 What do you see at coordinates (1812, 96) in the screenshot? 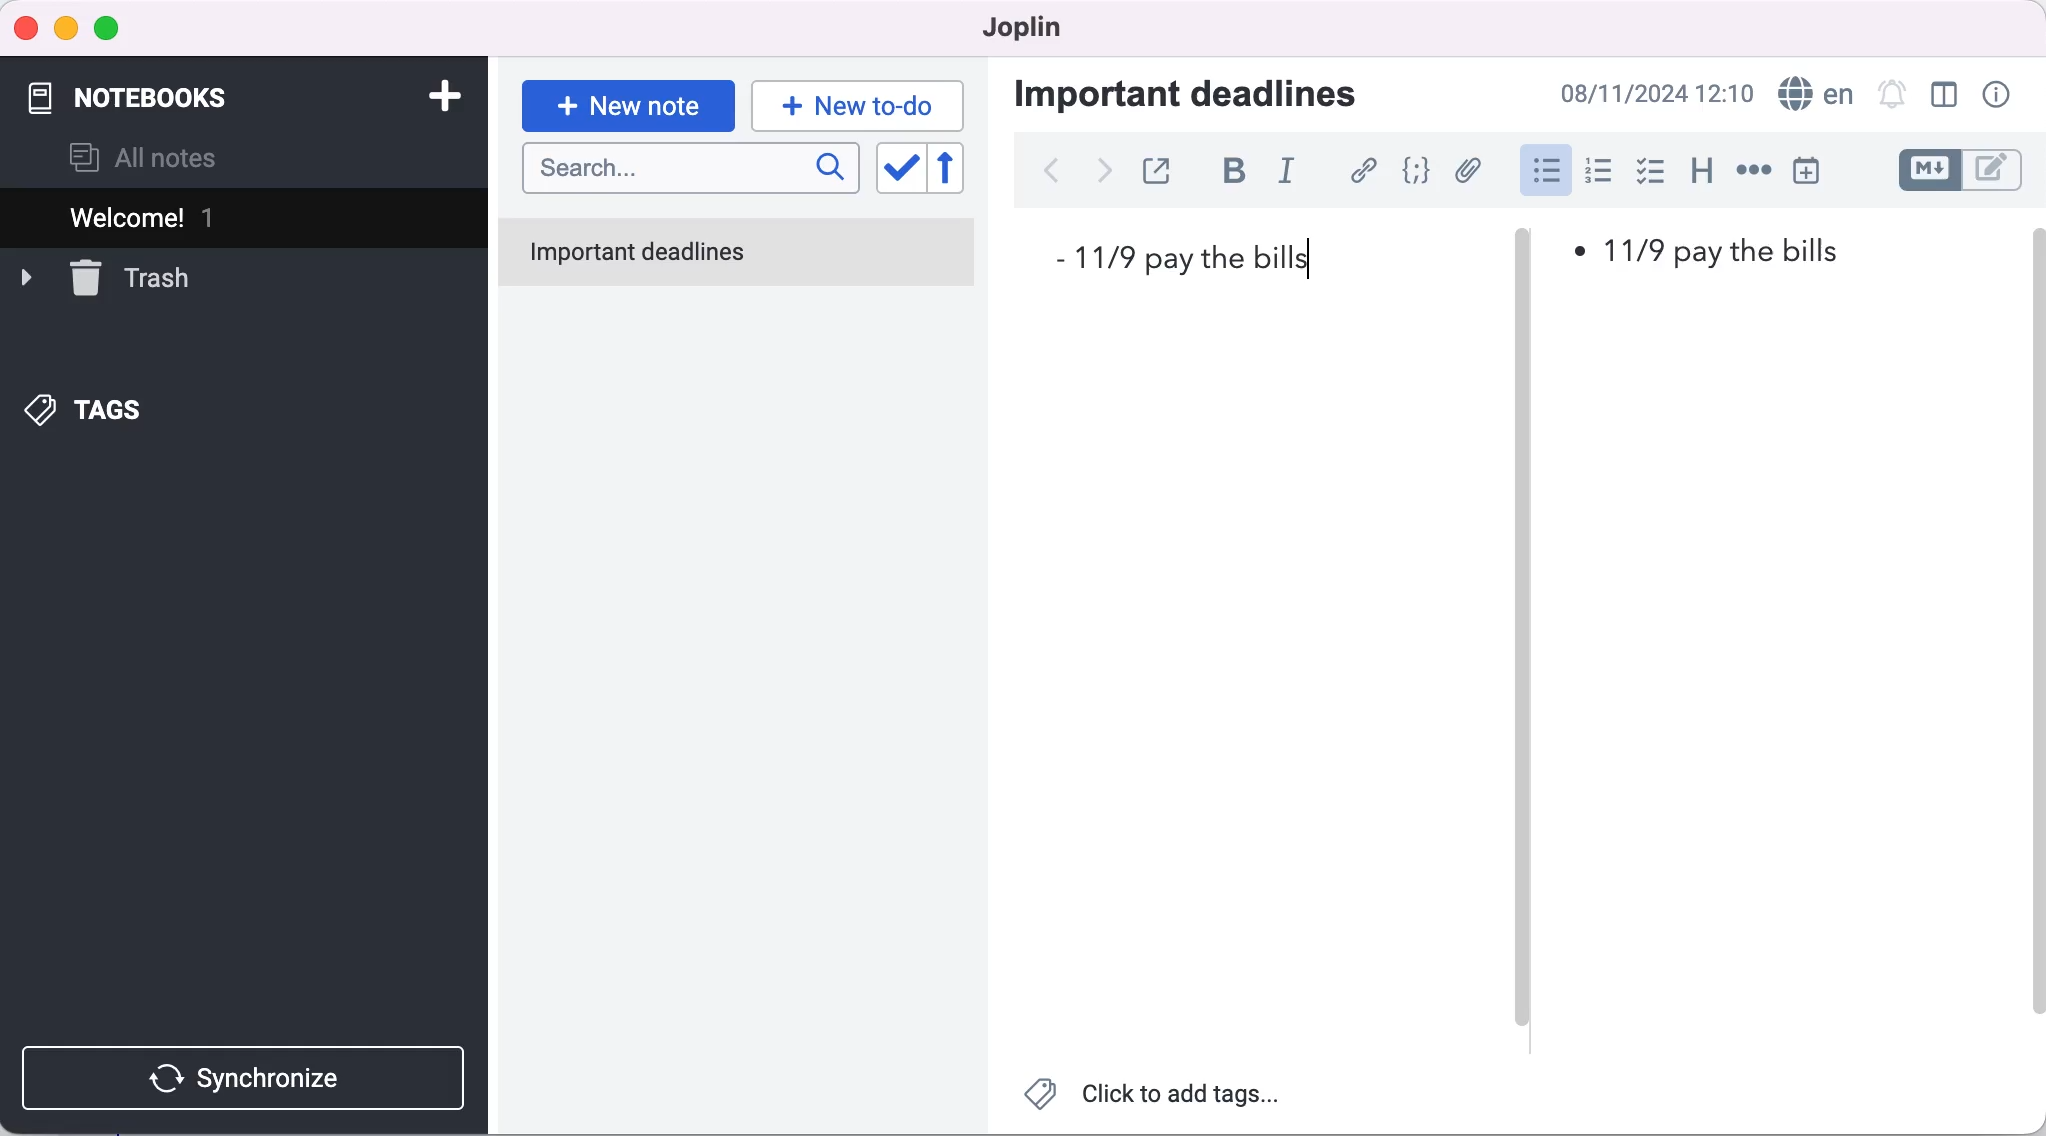
I see `language` at bounding box center [1812, 96].